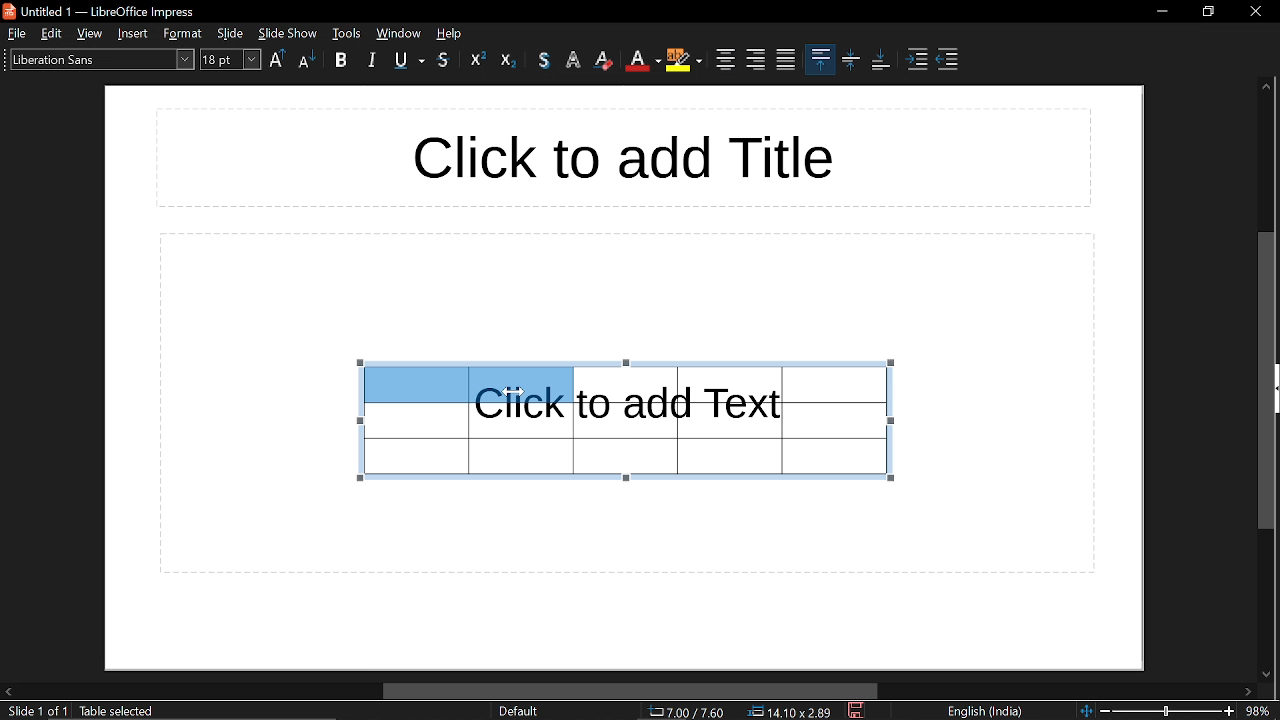  I want to click on horizontal scrollbar, so click(631, 691).